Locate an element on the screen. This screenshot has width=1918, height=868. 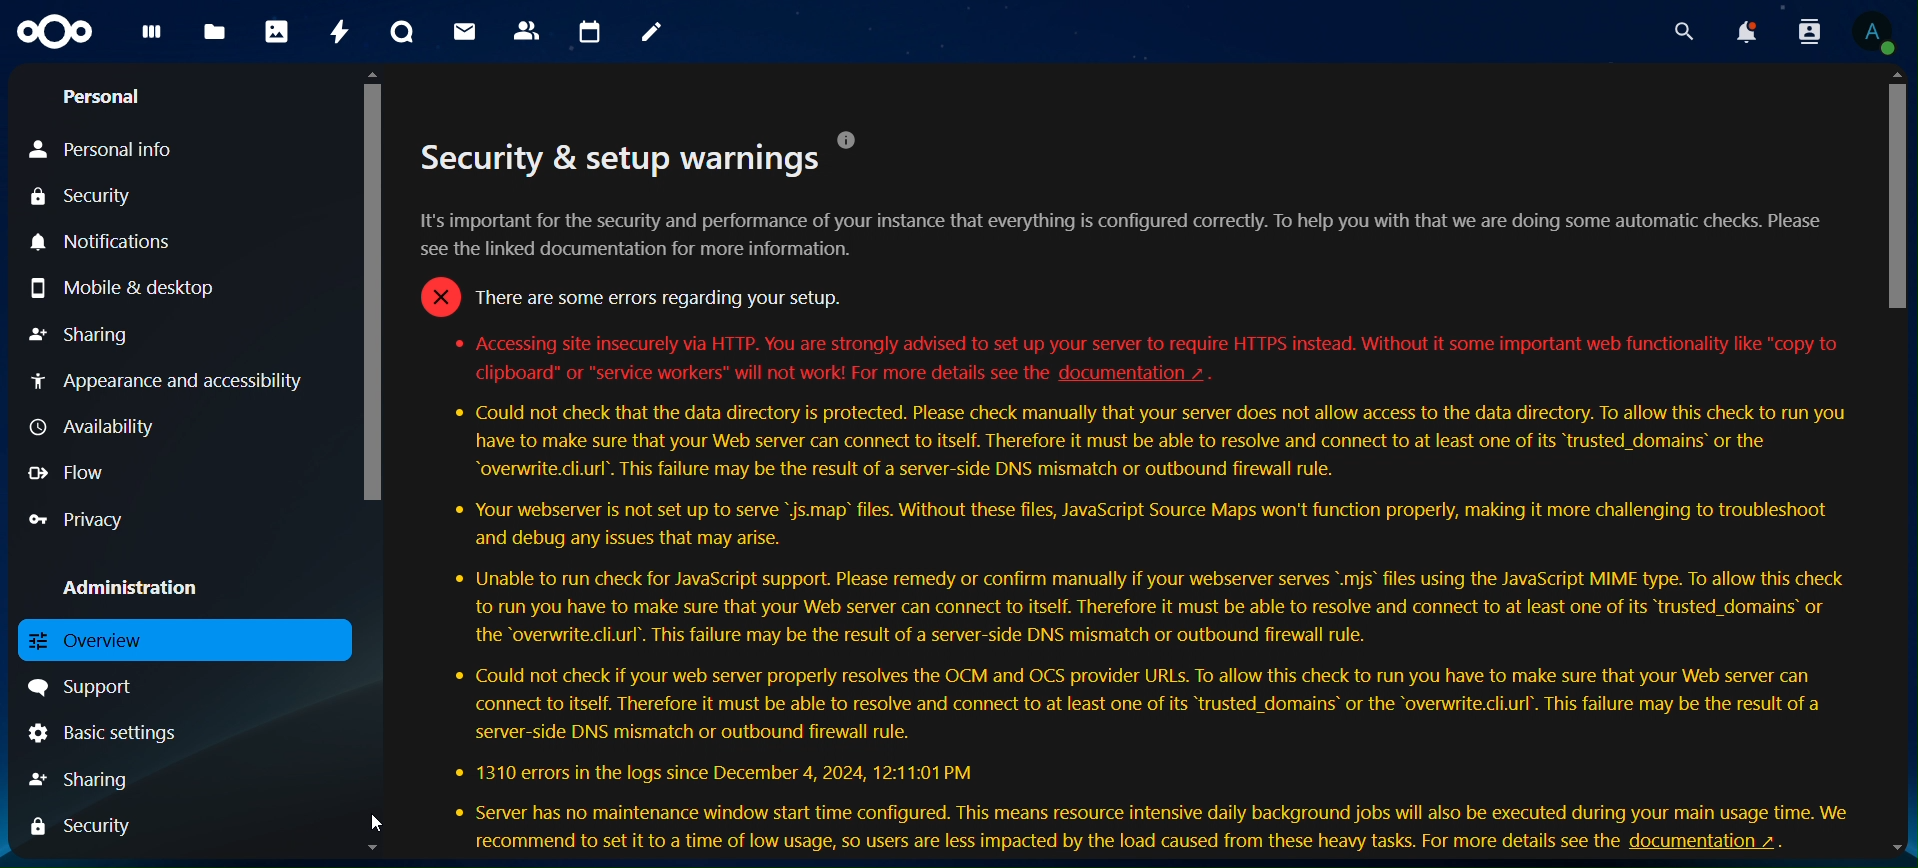
personal is located at coordinates (107, 96).